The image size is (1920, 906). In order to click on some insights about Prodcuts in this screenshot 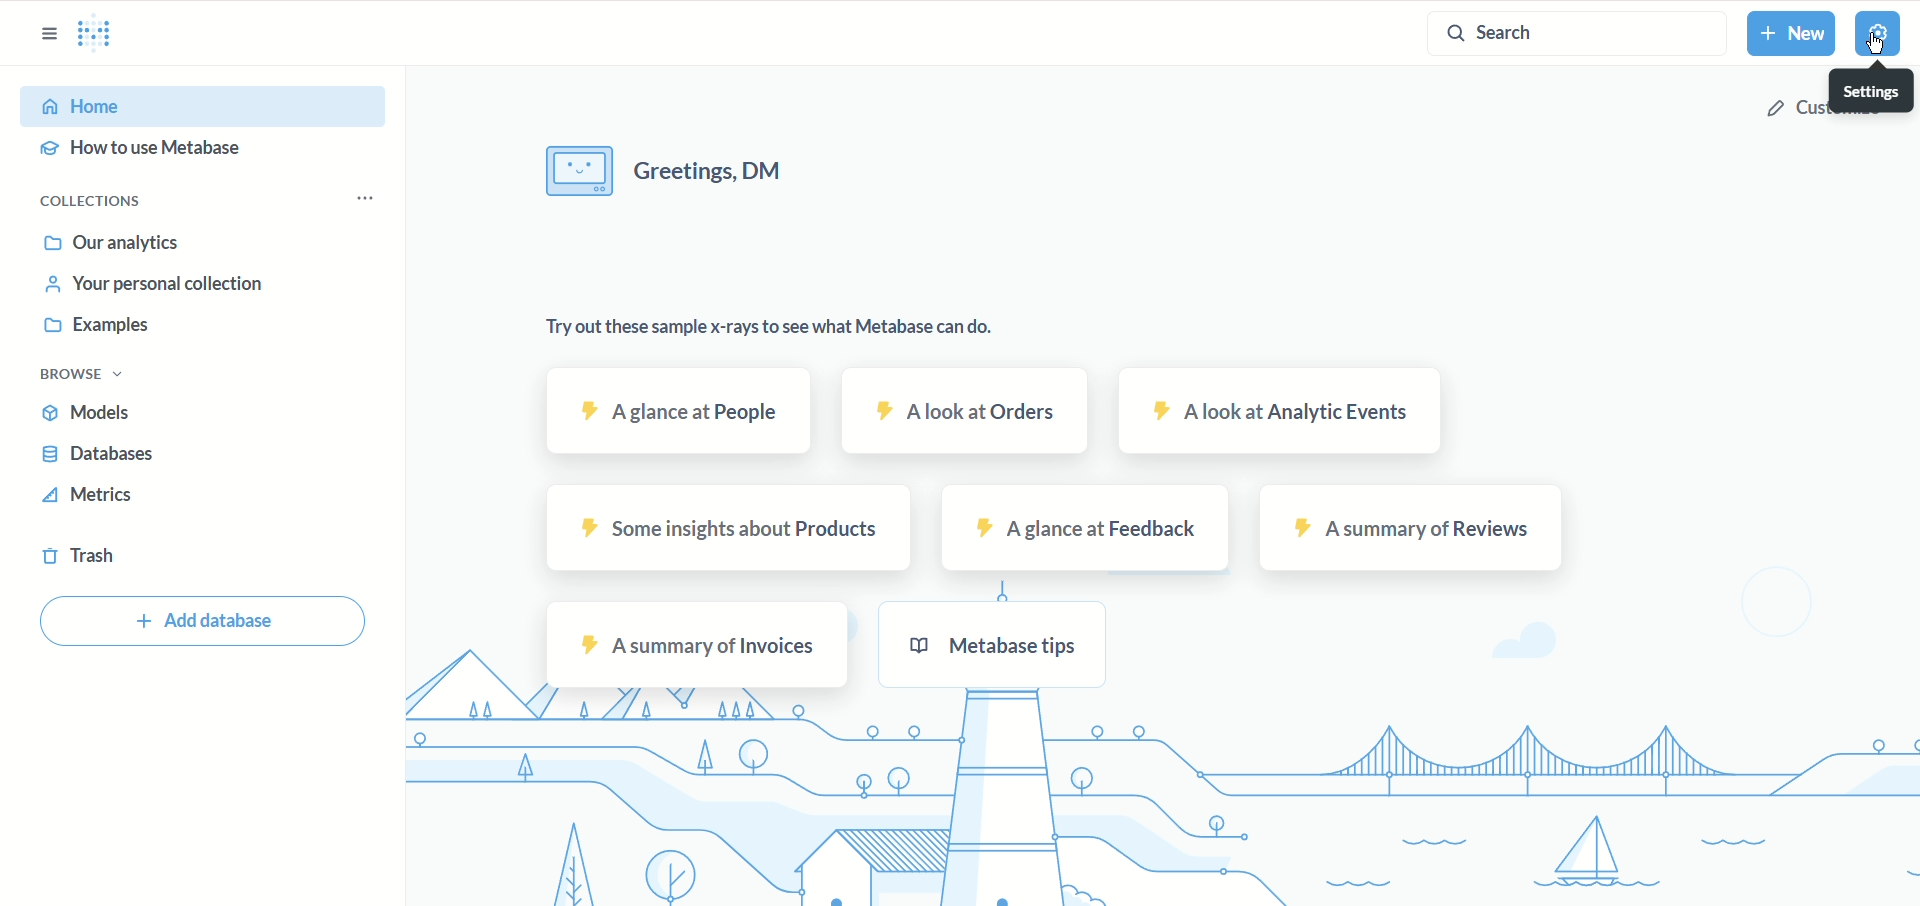, I will do `click(718, 528)`.